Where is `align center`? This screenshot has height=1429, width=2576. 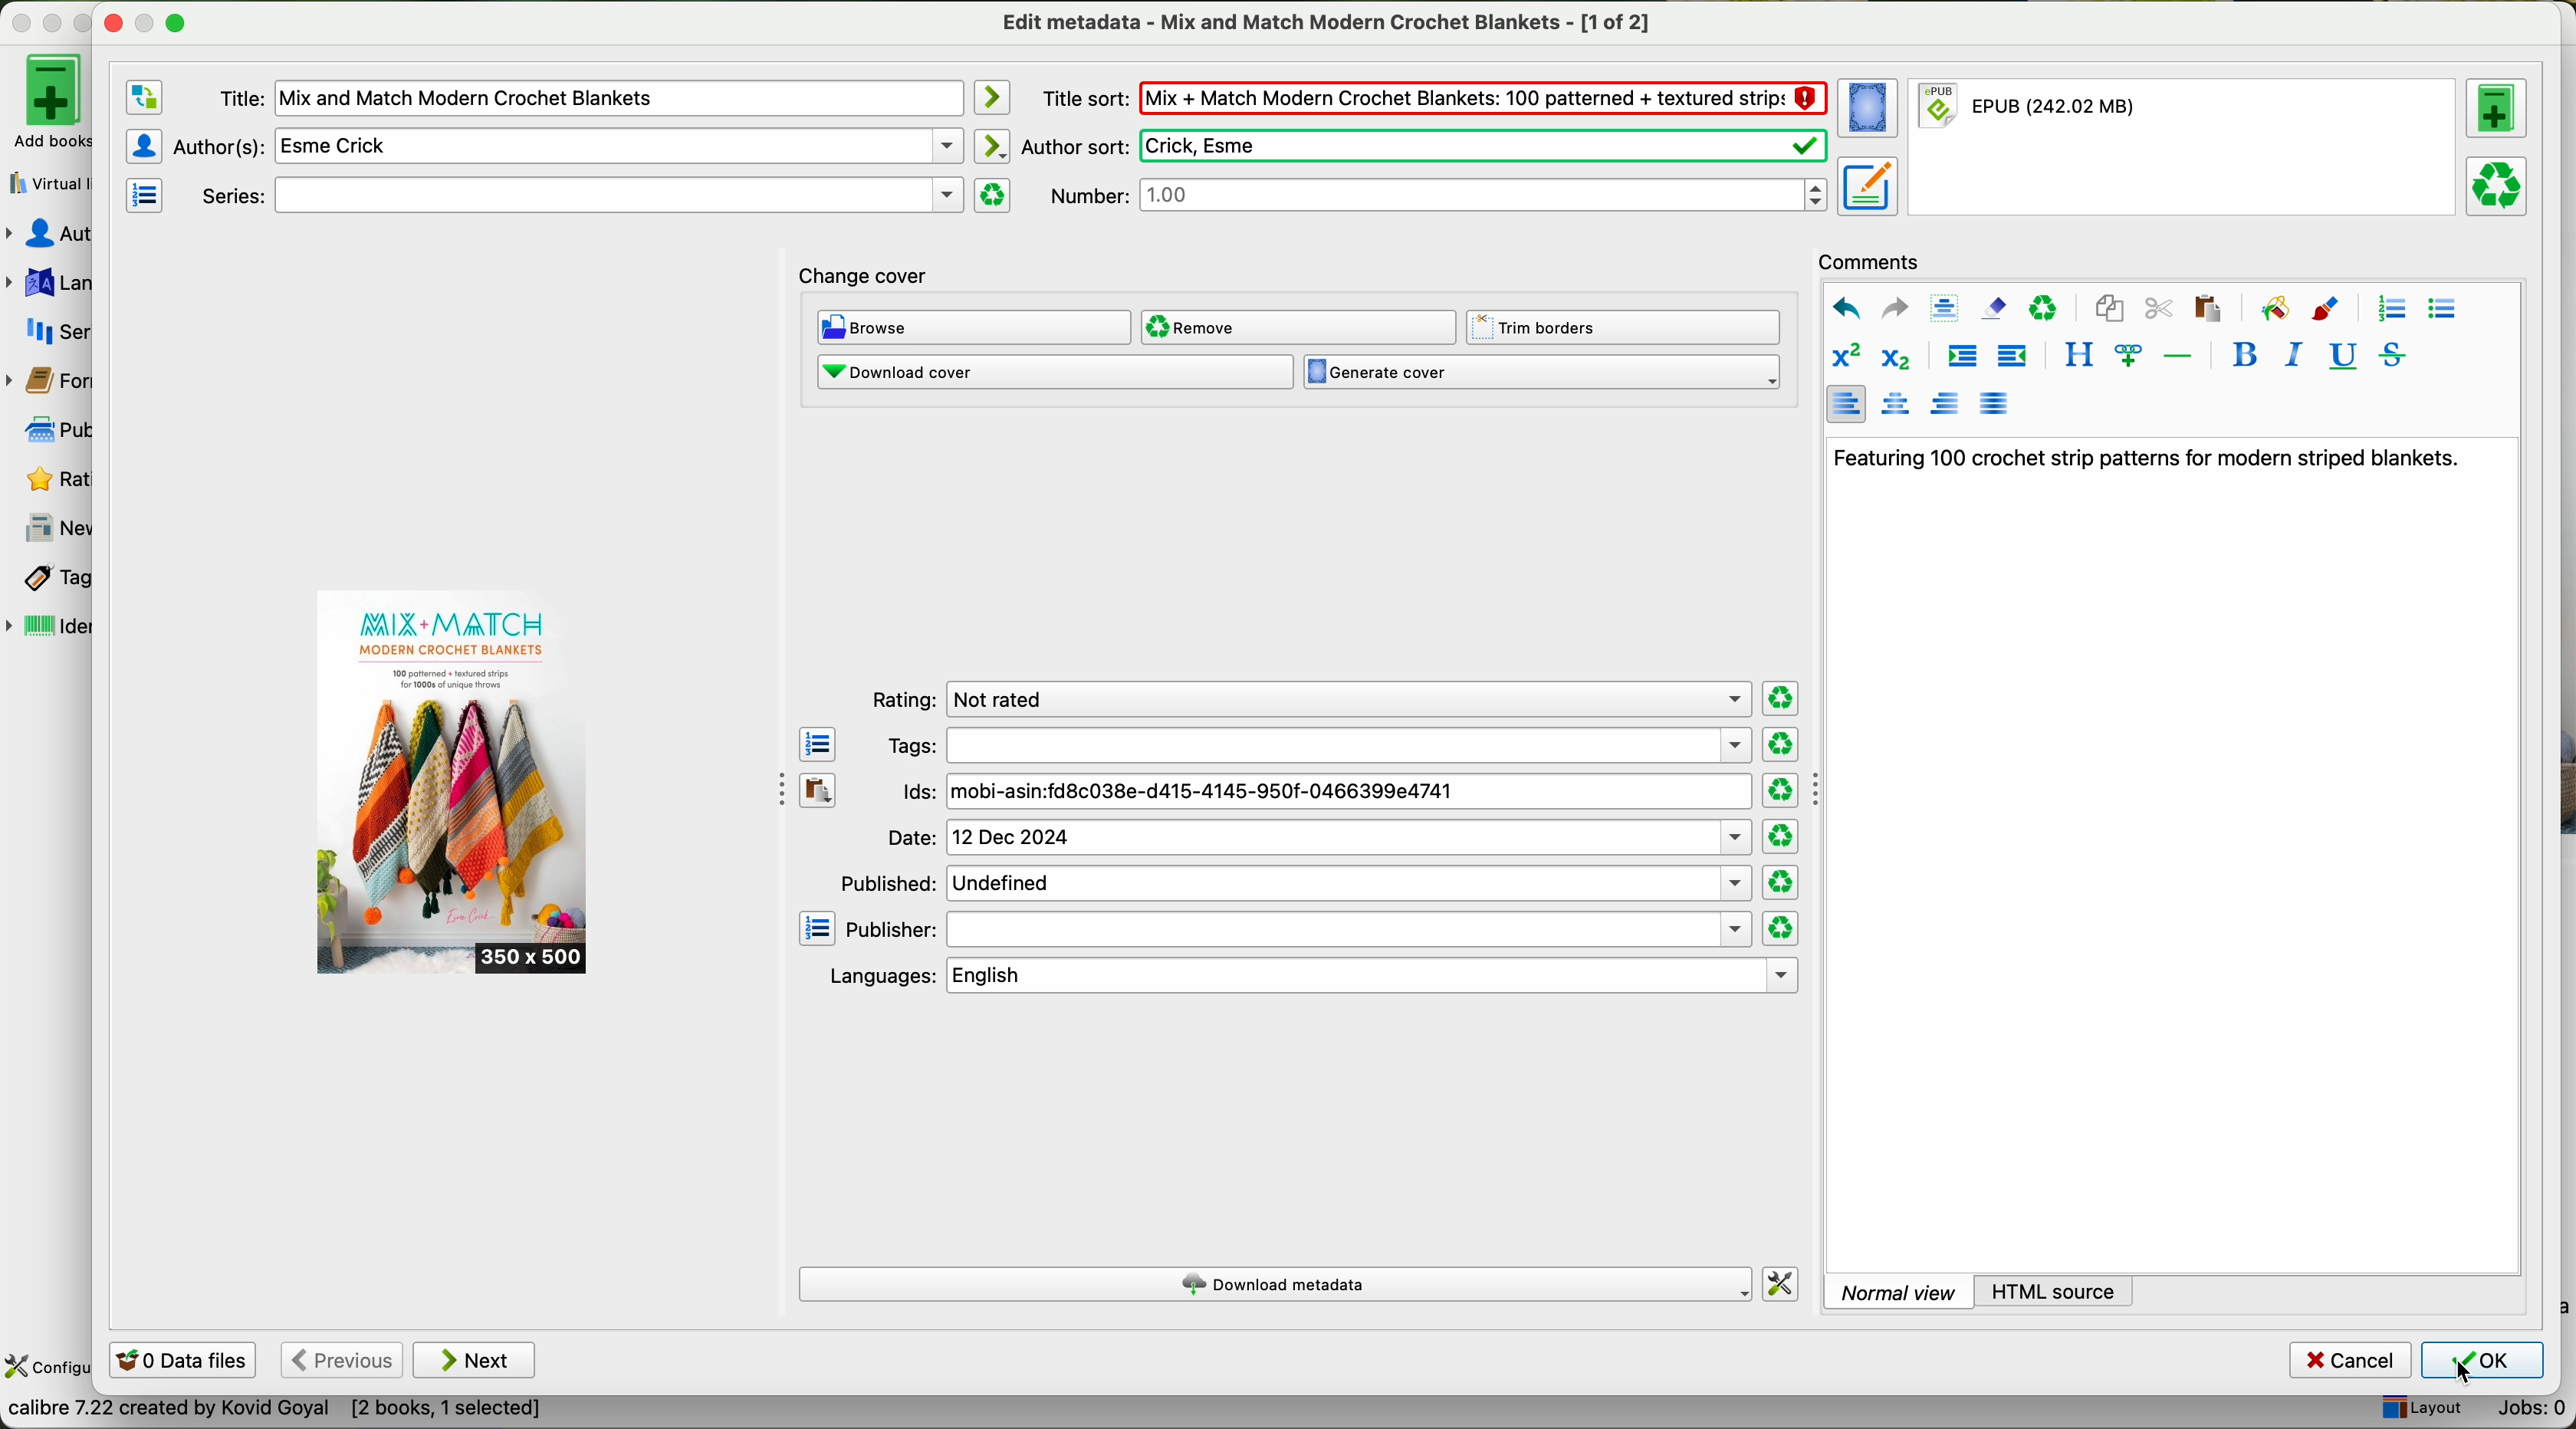 align center is located at coordinates (1899, 404).